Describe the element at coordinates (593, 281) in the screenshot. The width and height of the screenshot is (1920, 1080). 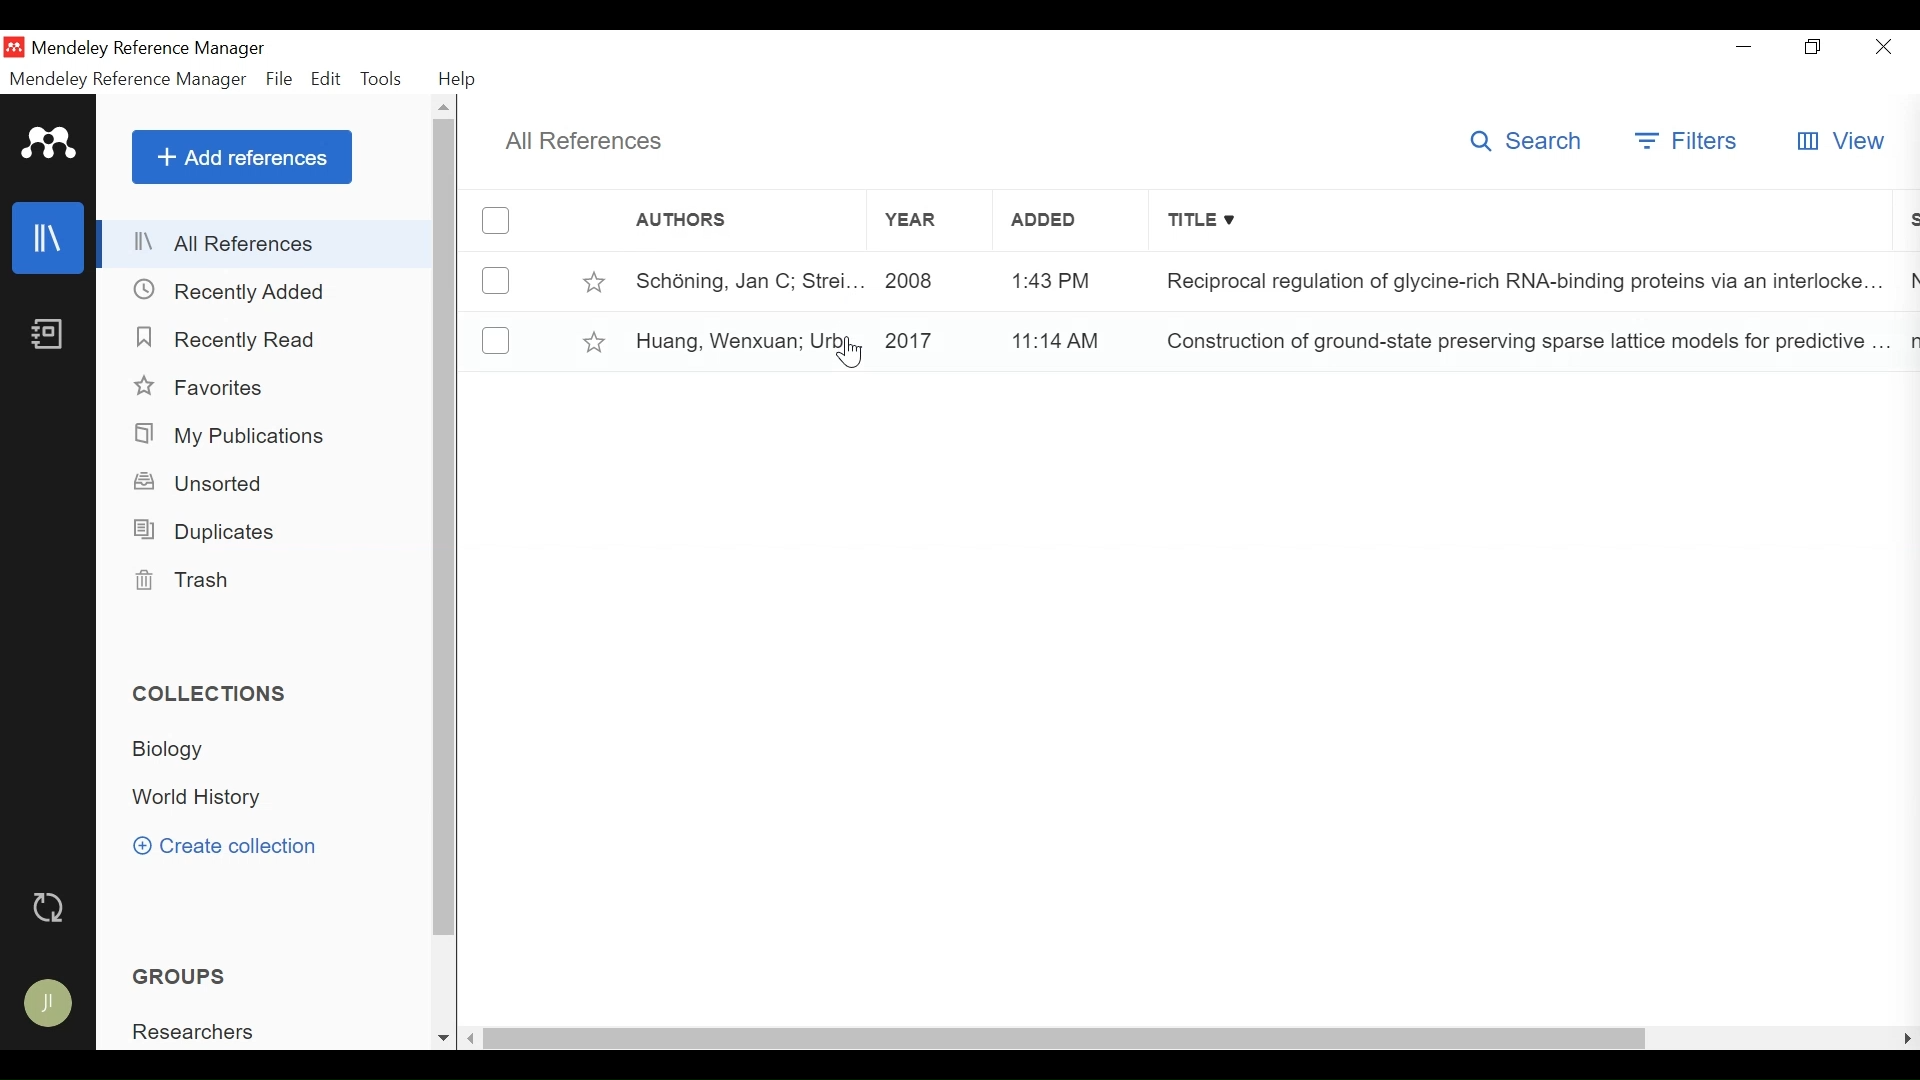
I see `Toggle Favorite` at that location.